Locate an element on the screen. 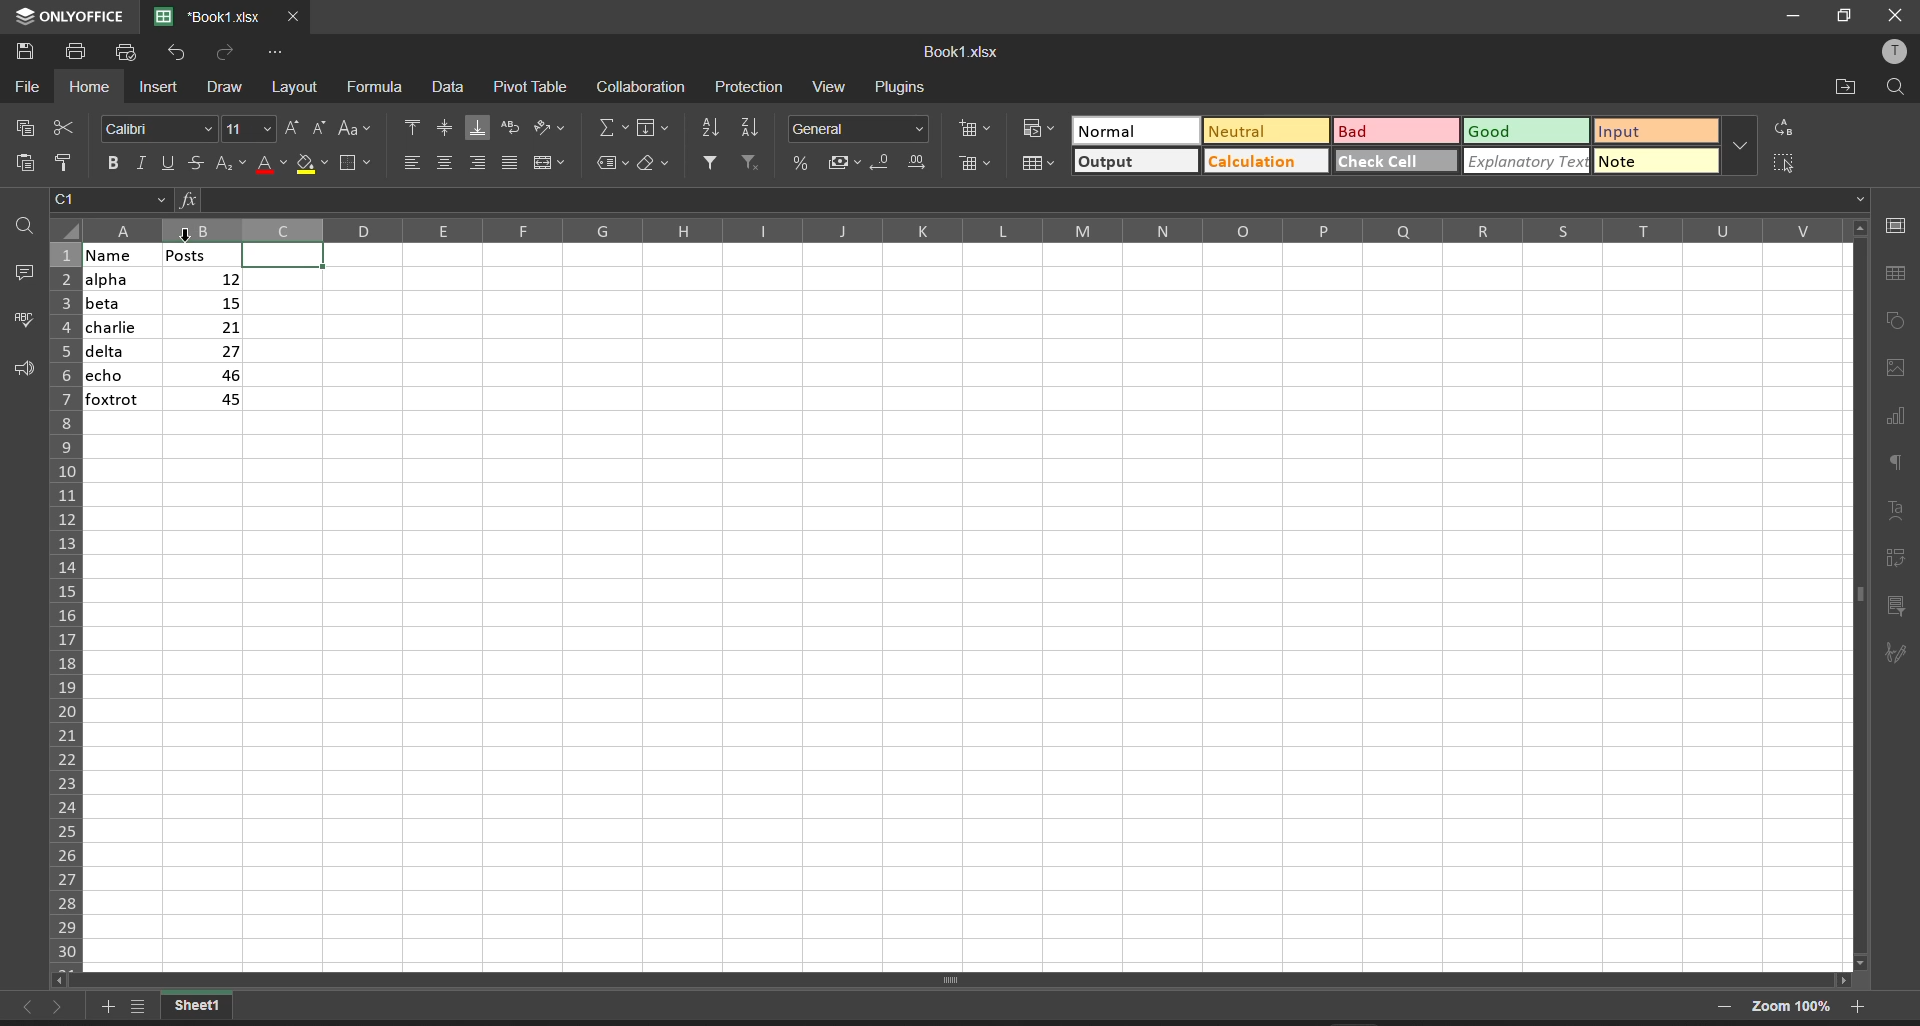  Normal is located at coordinates (1109, 132).